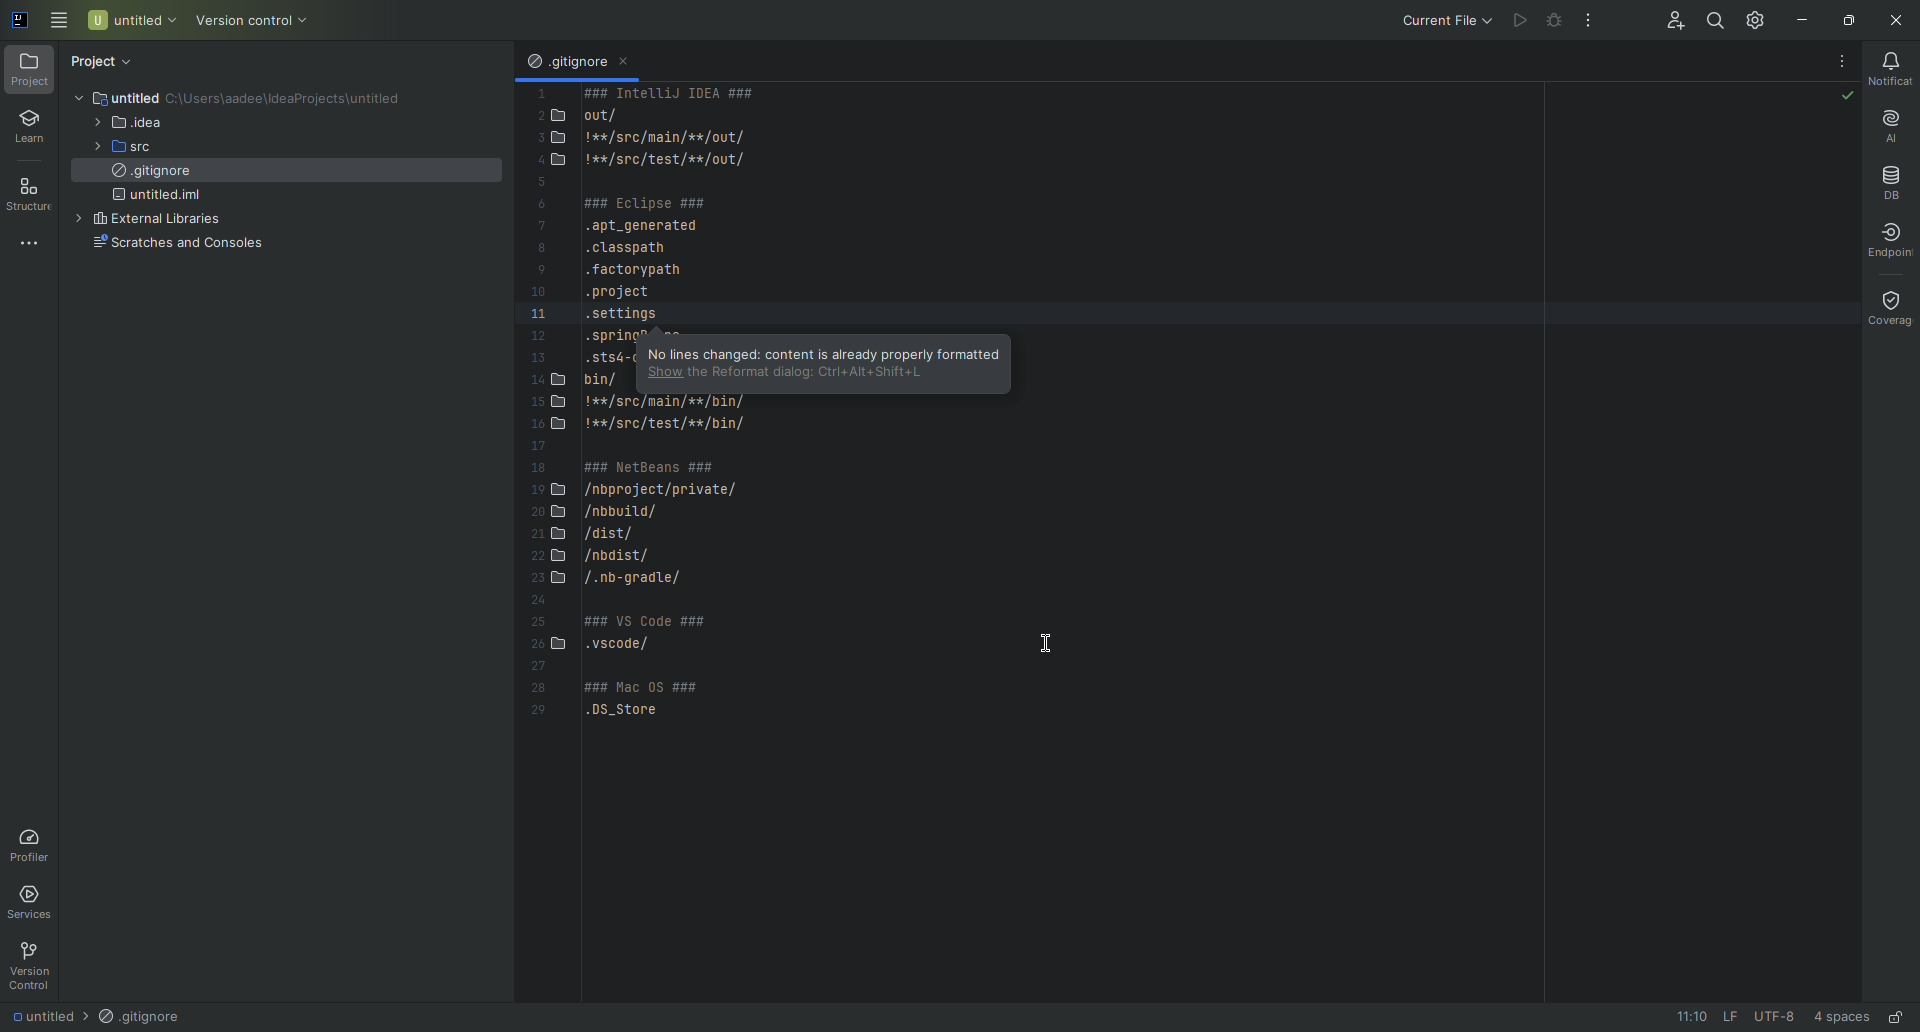  I want to click on Version control, so click(255, 19).